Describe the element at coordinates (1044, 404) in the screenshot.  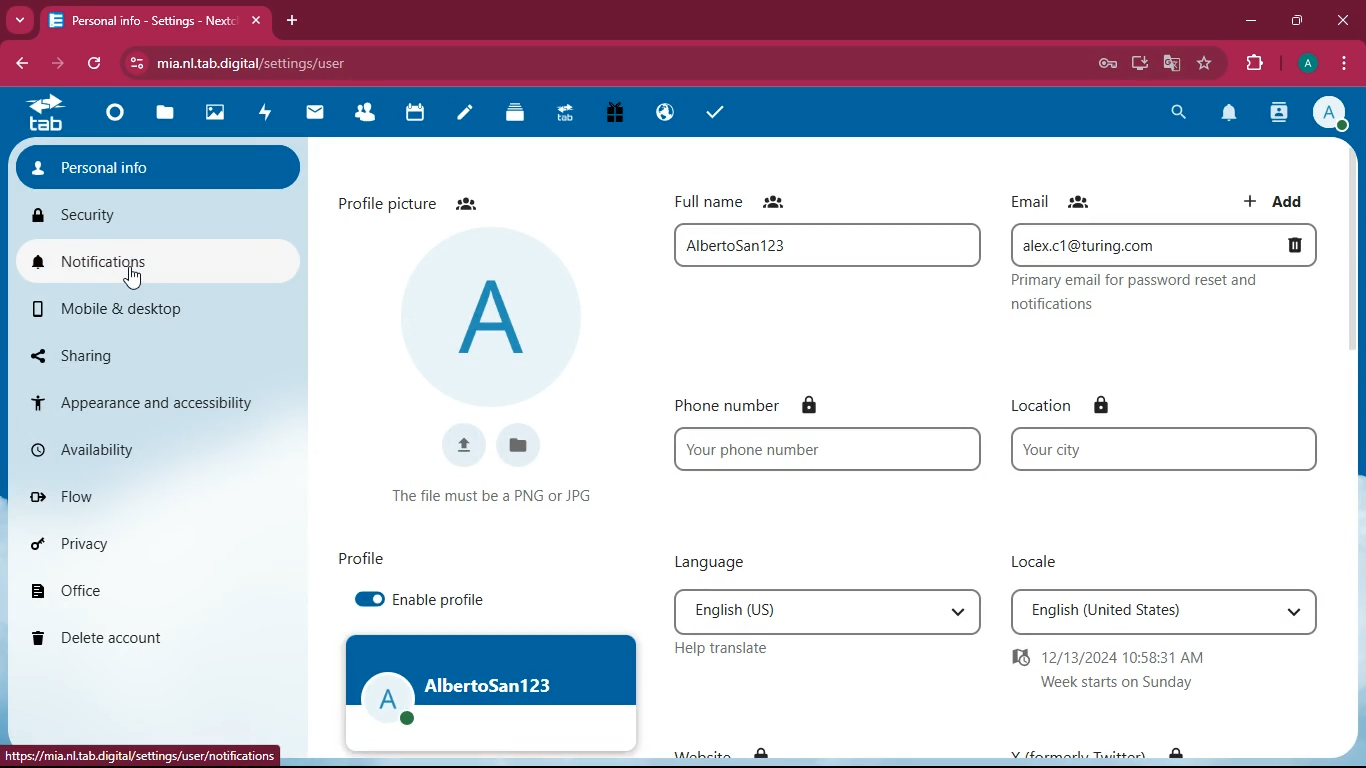
I see `location` at that location.